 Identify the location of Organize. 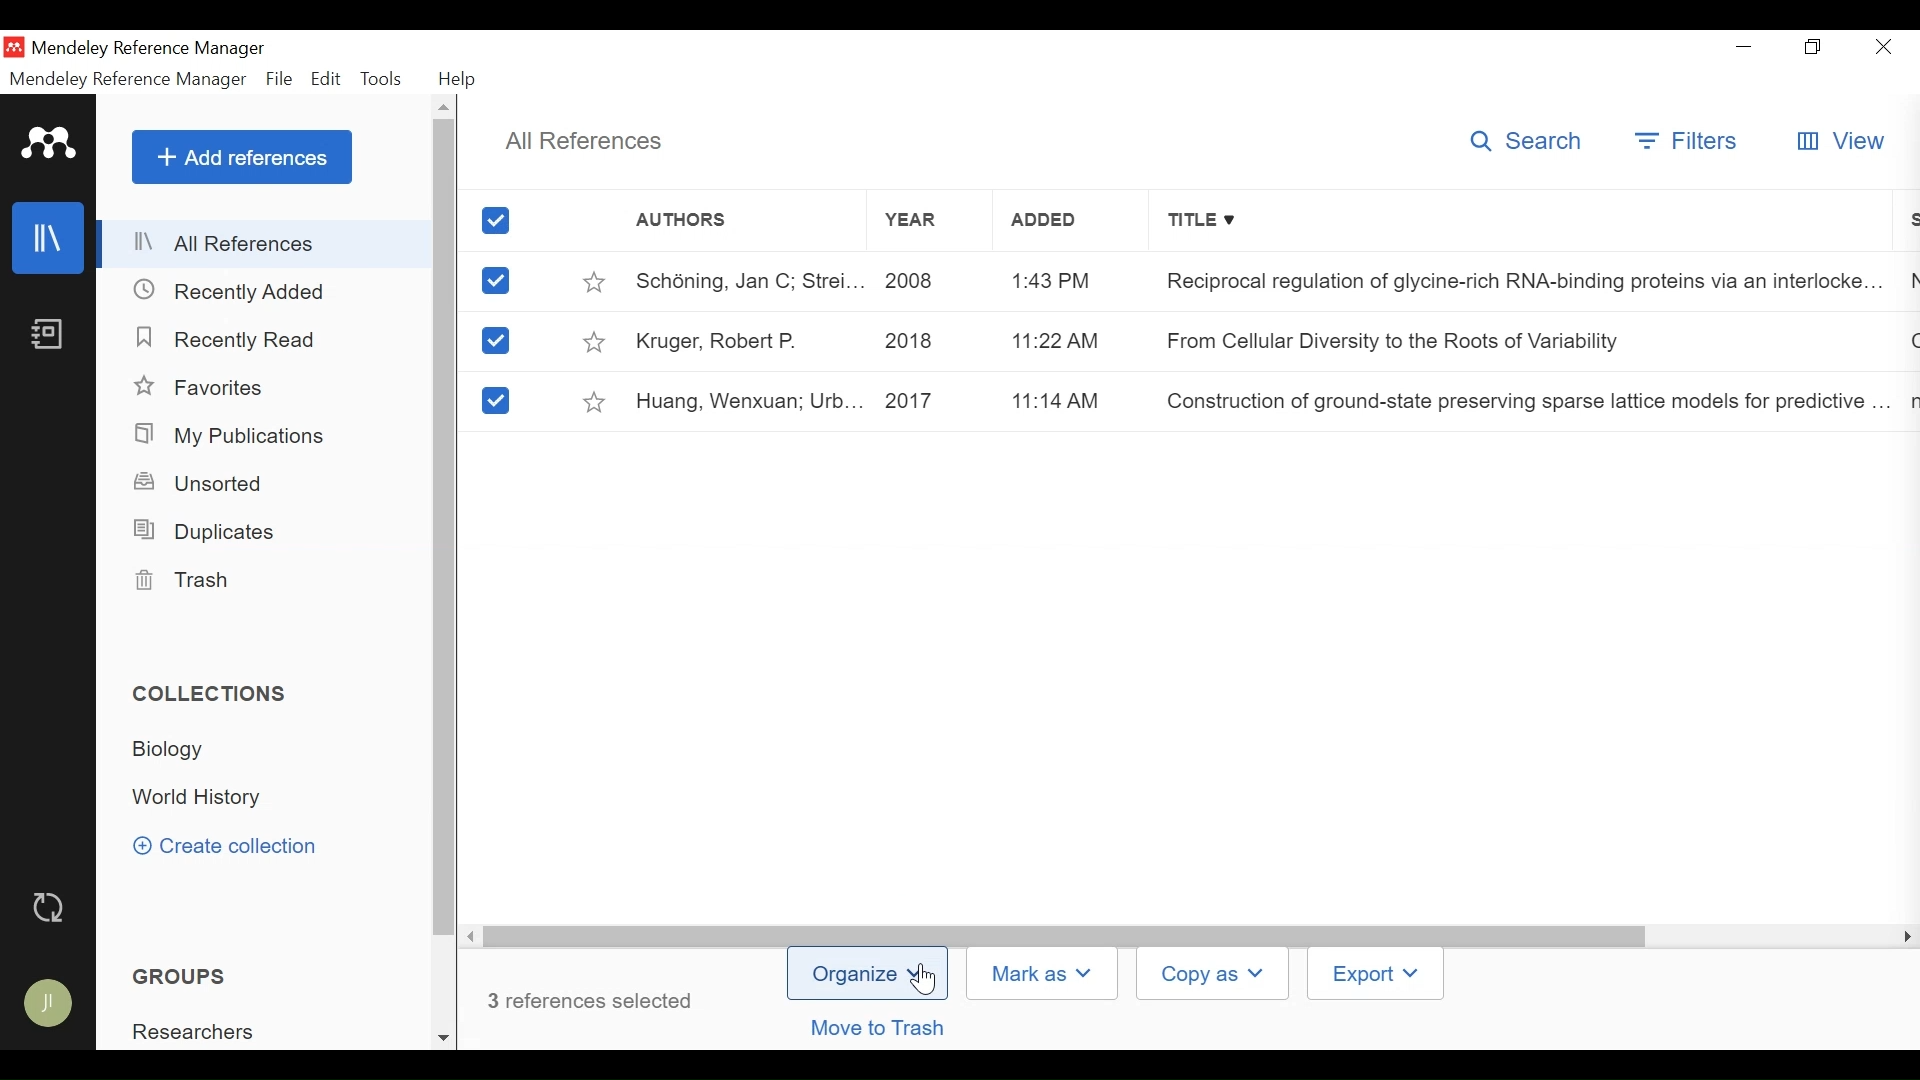
(867, 974).